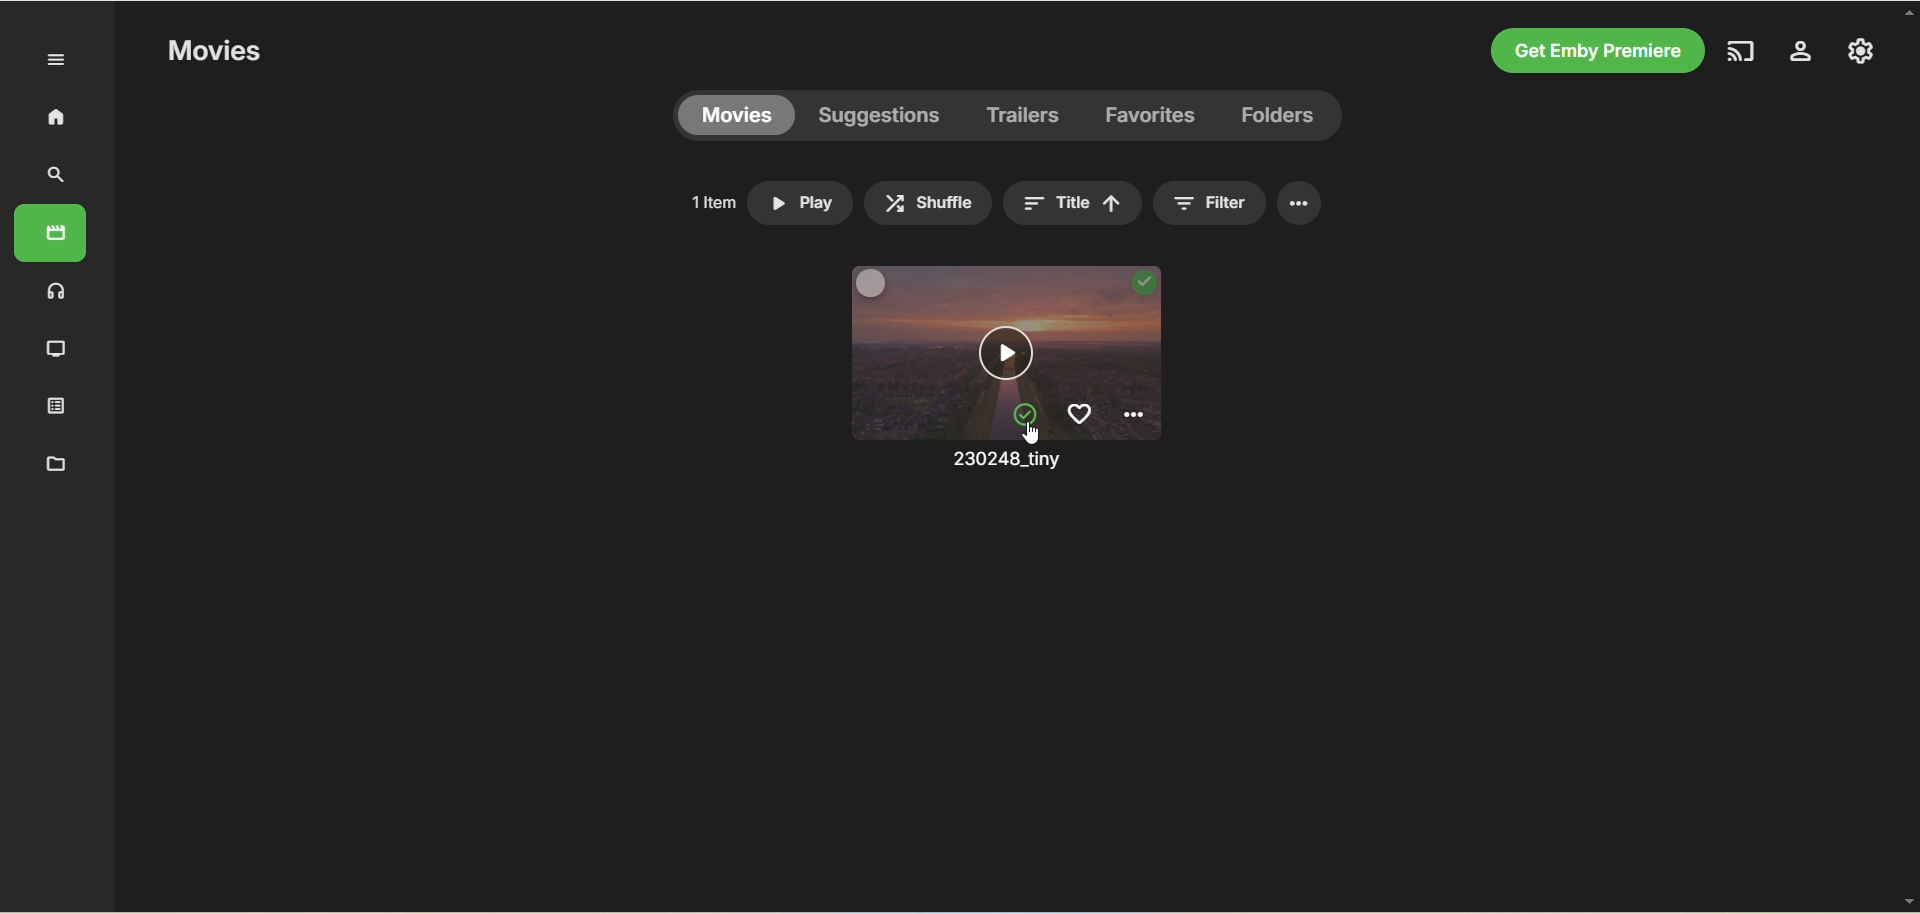 The width and height of the screenshot is (1920, 914). Describe the element at coordinates (1300, 204) in the screenshot. I see `options` at that location.